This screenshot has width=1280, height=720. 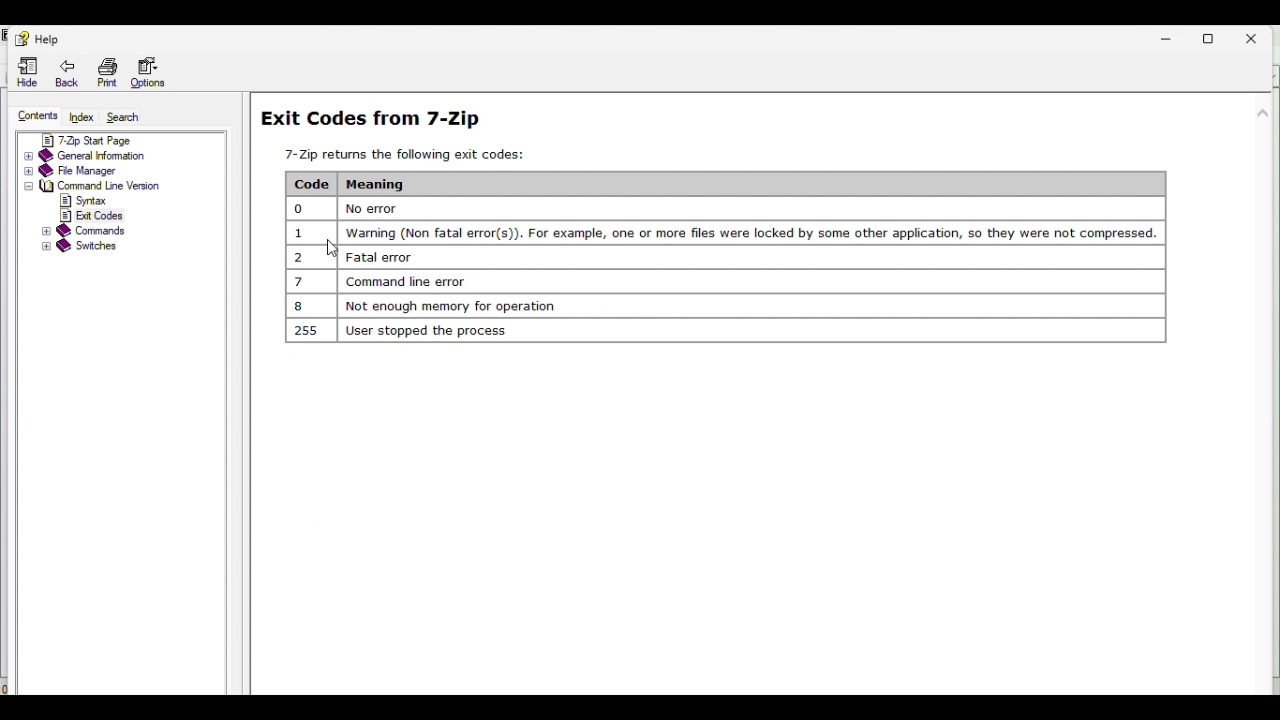 I want to click on Command line version, so click(x=98, y=185).